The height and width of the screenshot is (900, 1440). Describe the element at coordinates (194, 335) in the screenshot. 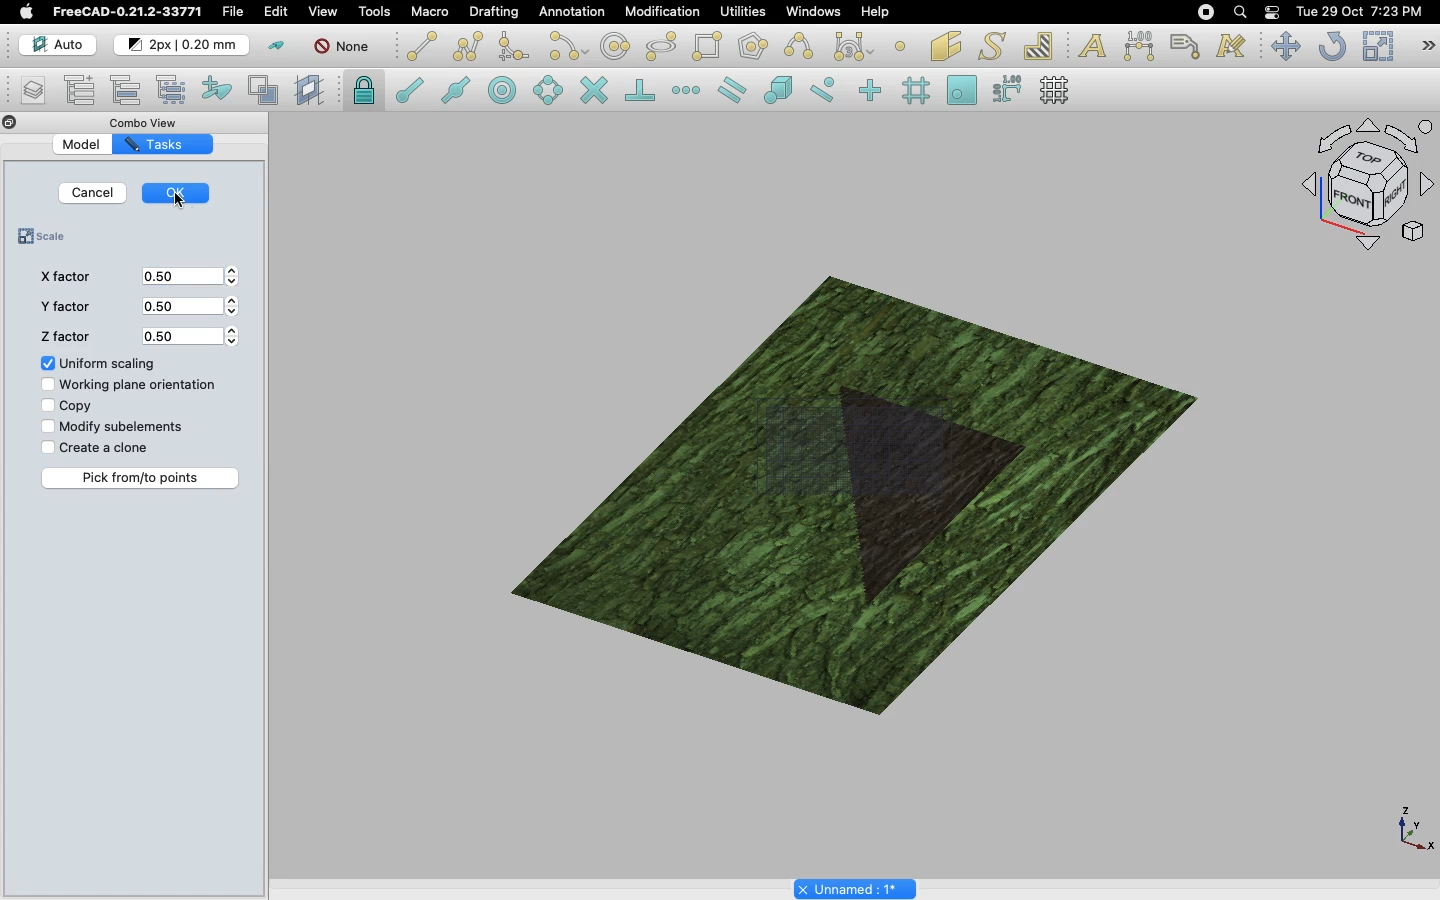

I see `0.5` at that location.